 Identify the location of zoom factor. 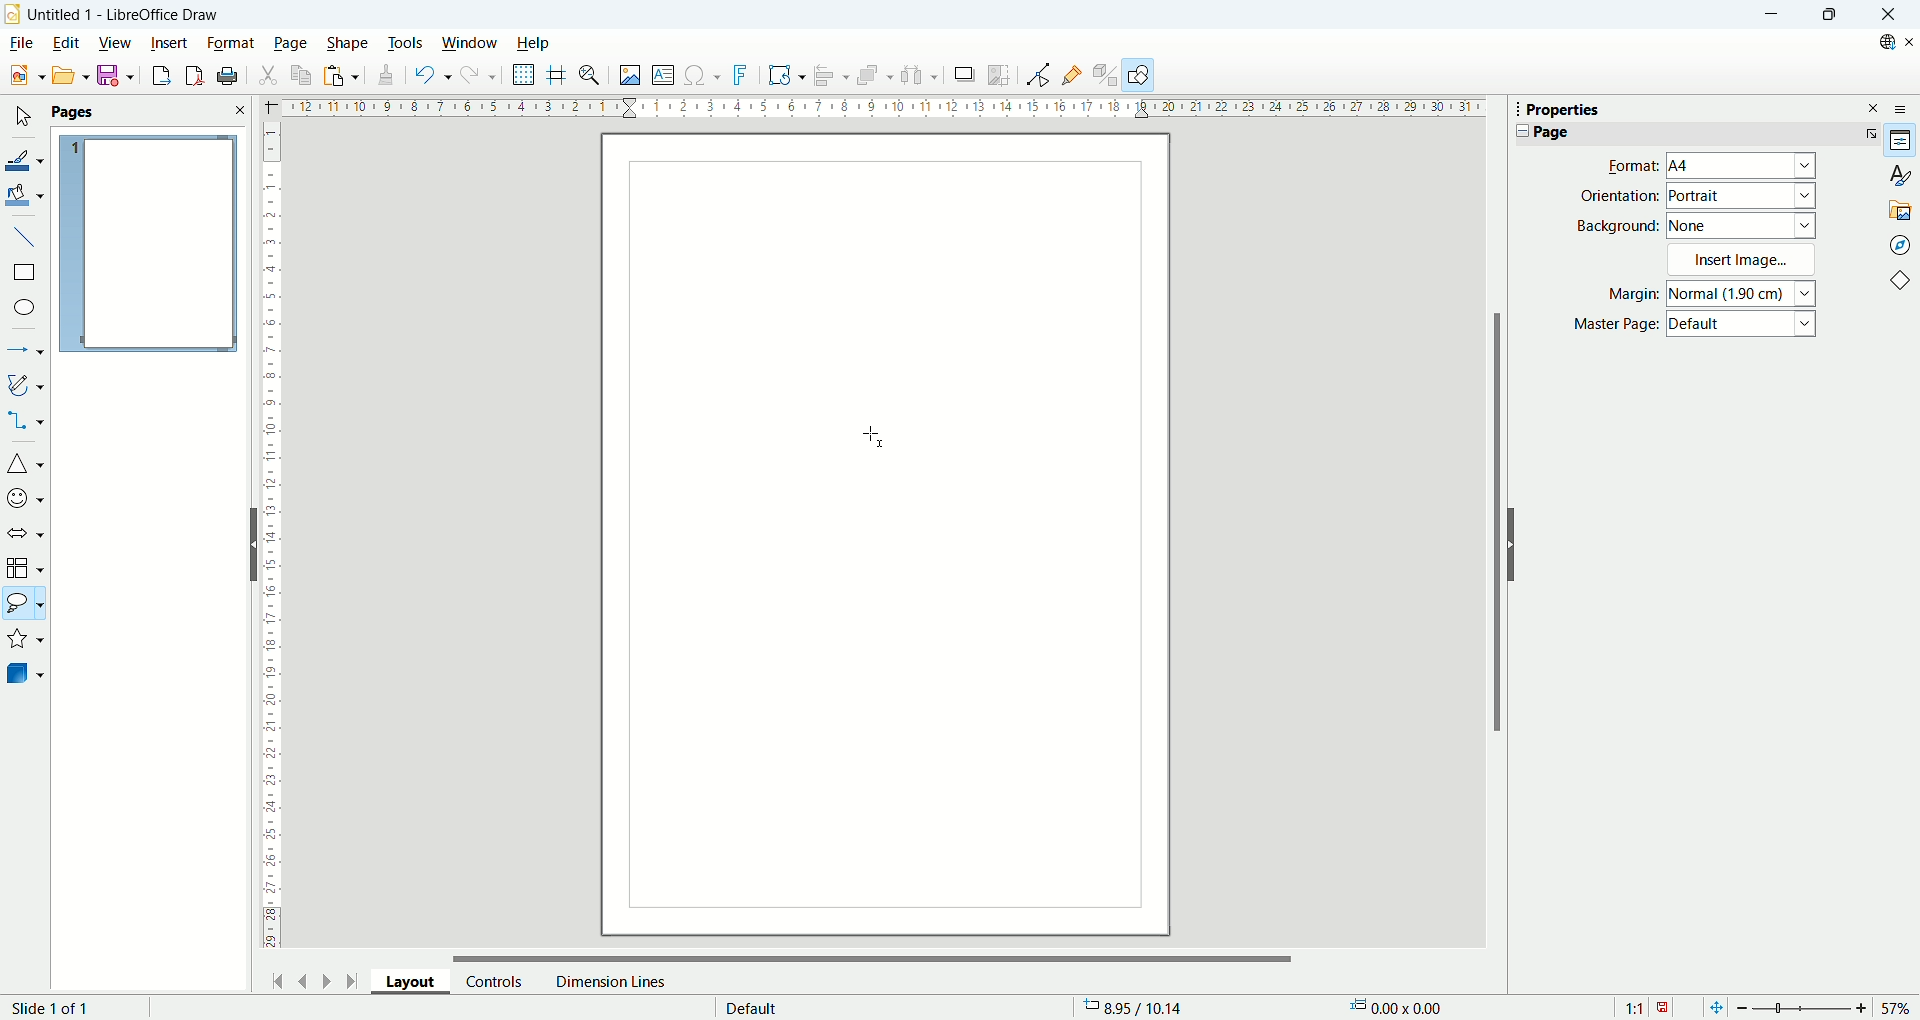
(1823, 1006).